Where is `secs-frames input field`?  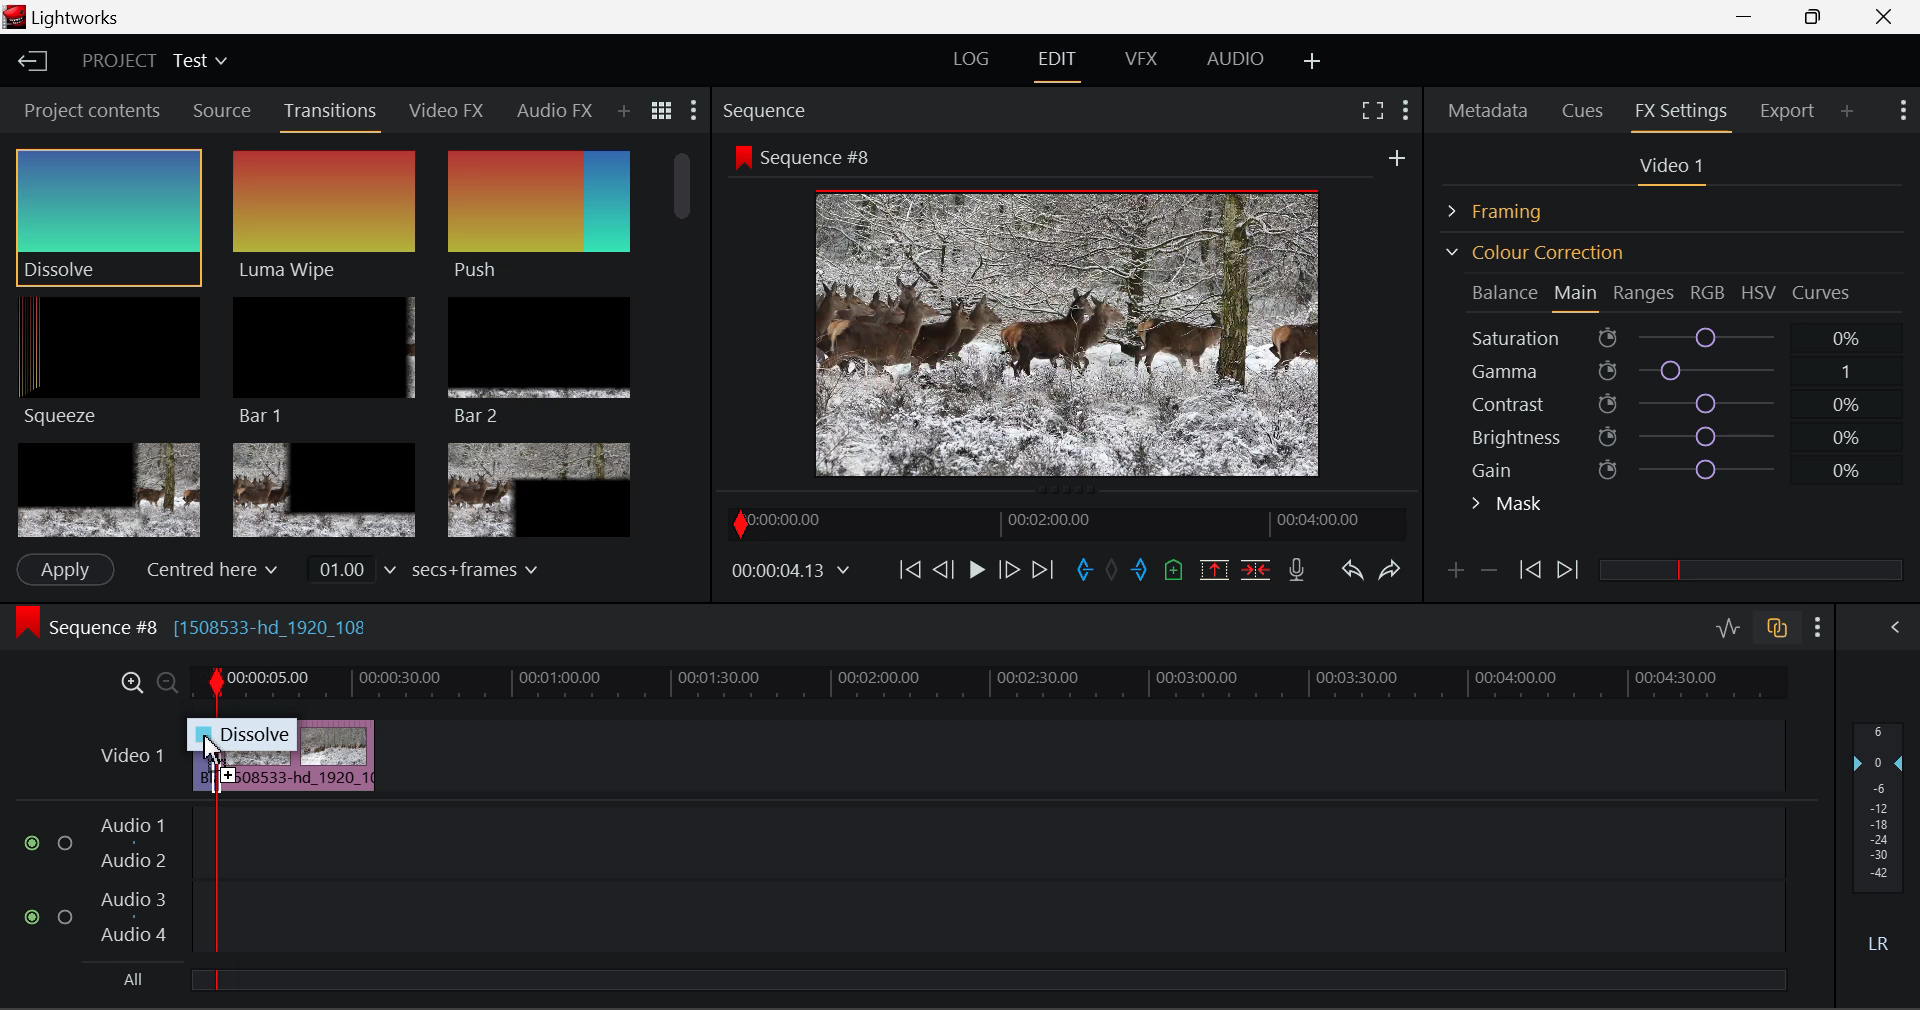
secs-frames input field is located at coordinates (425, 568).